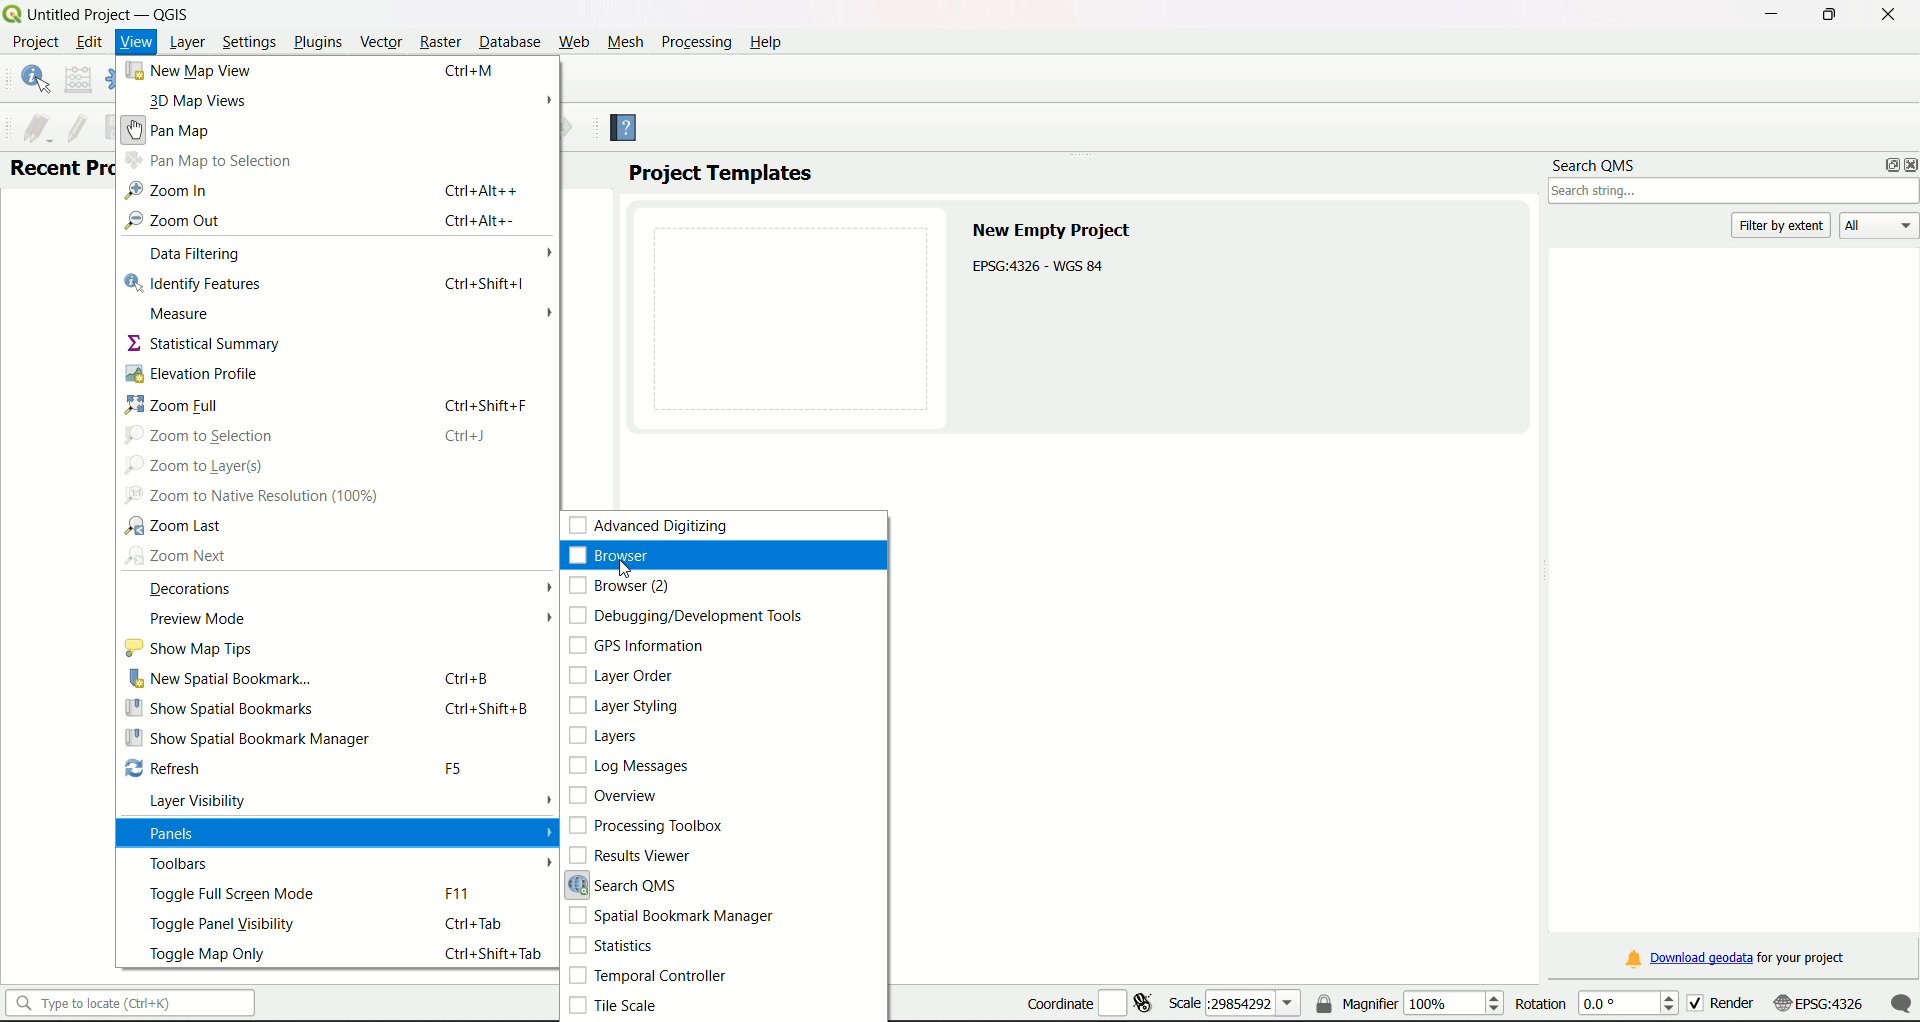  Describe the element at coordinates (250, 44) in the screenshot. I see `Settings` at that location.